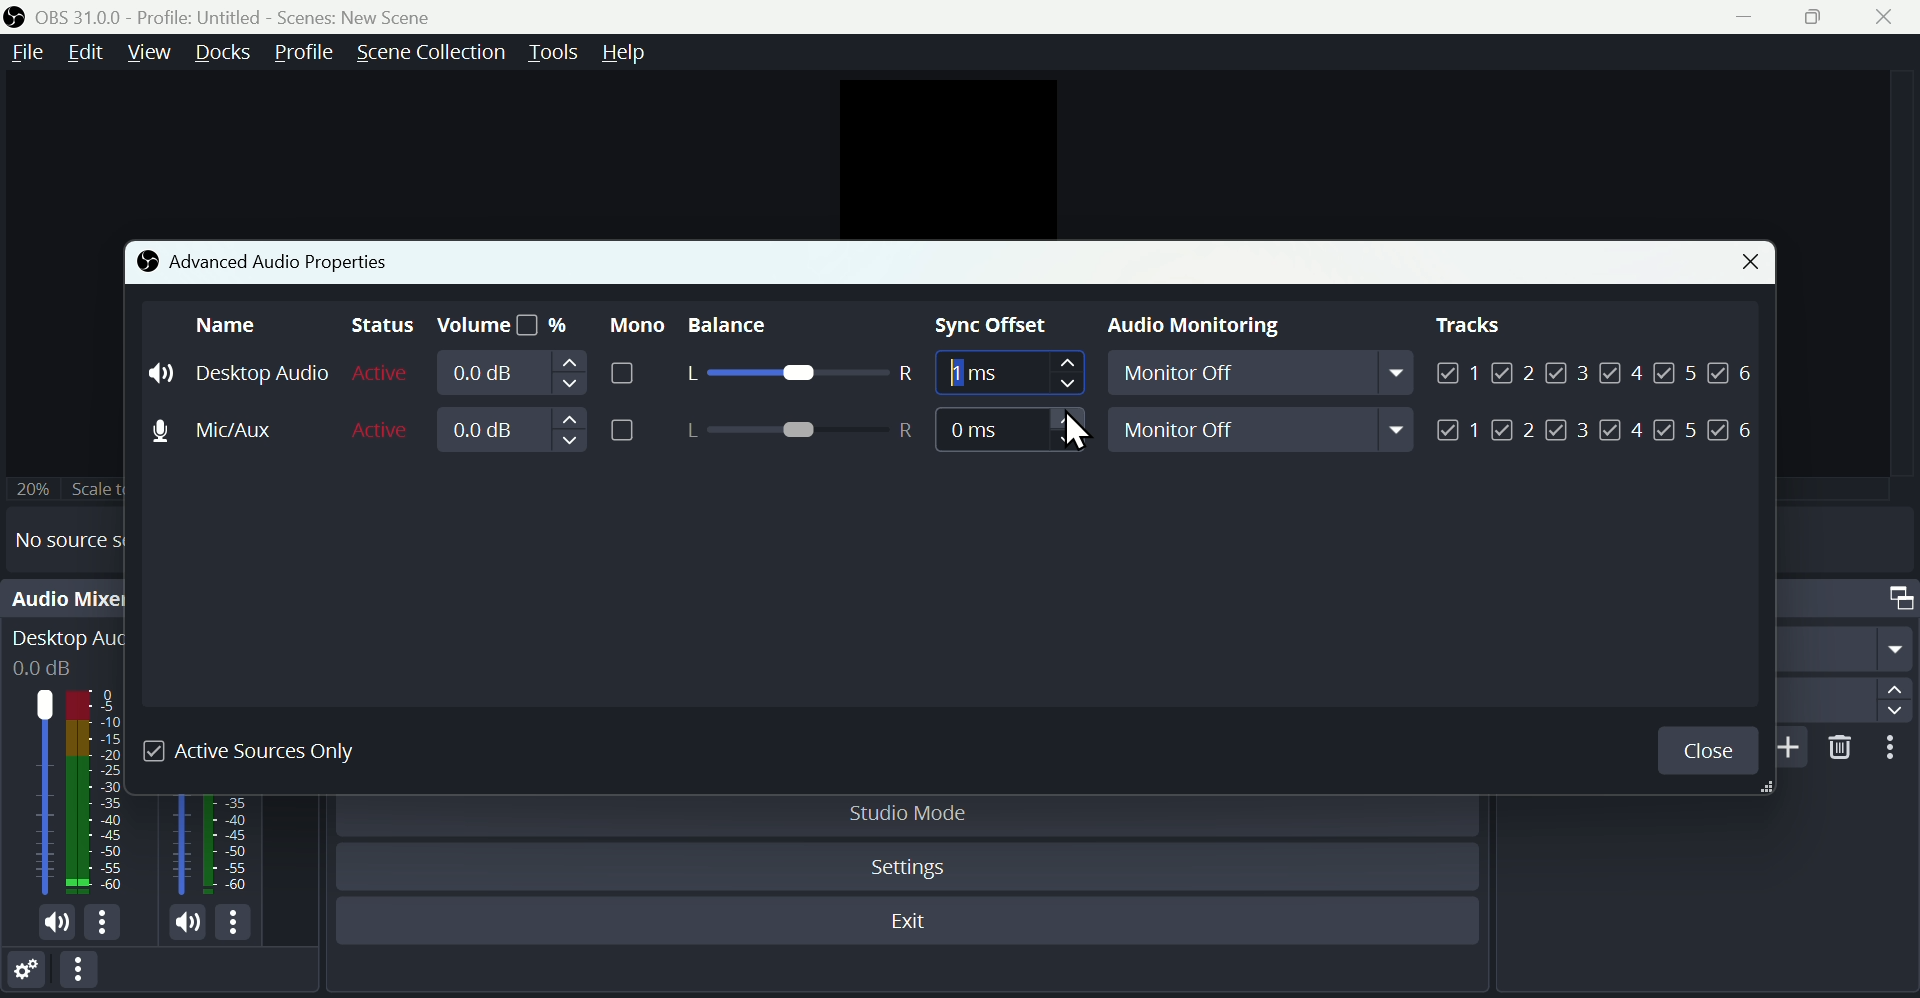 The image size is (1920, 998). Describe the element at coordinates (1753, 16) in the screenshot. I see `minimise` at that location.